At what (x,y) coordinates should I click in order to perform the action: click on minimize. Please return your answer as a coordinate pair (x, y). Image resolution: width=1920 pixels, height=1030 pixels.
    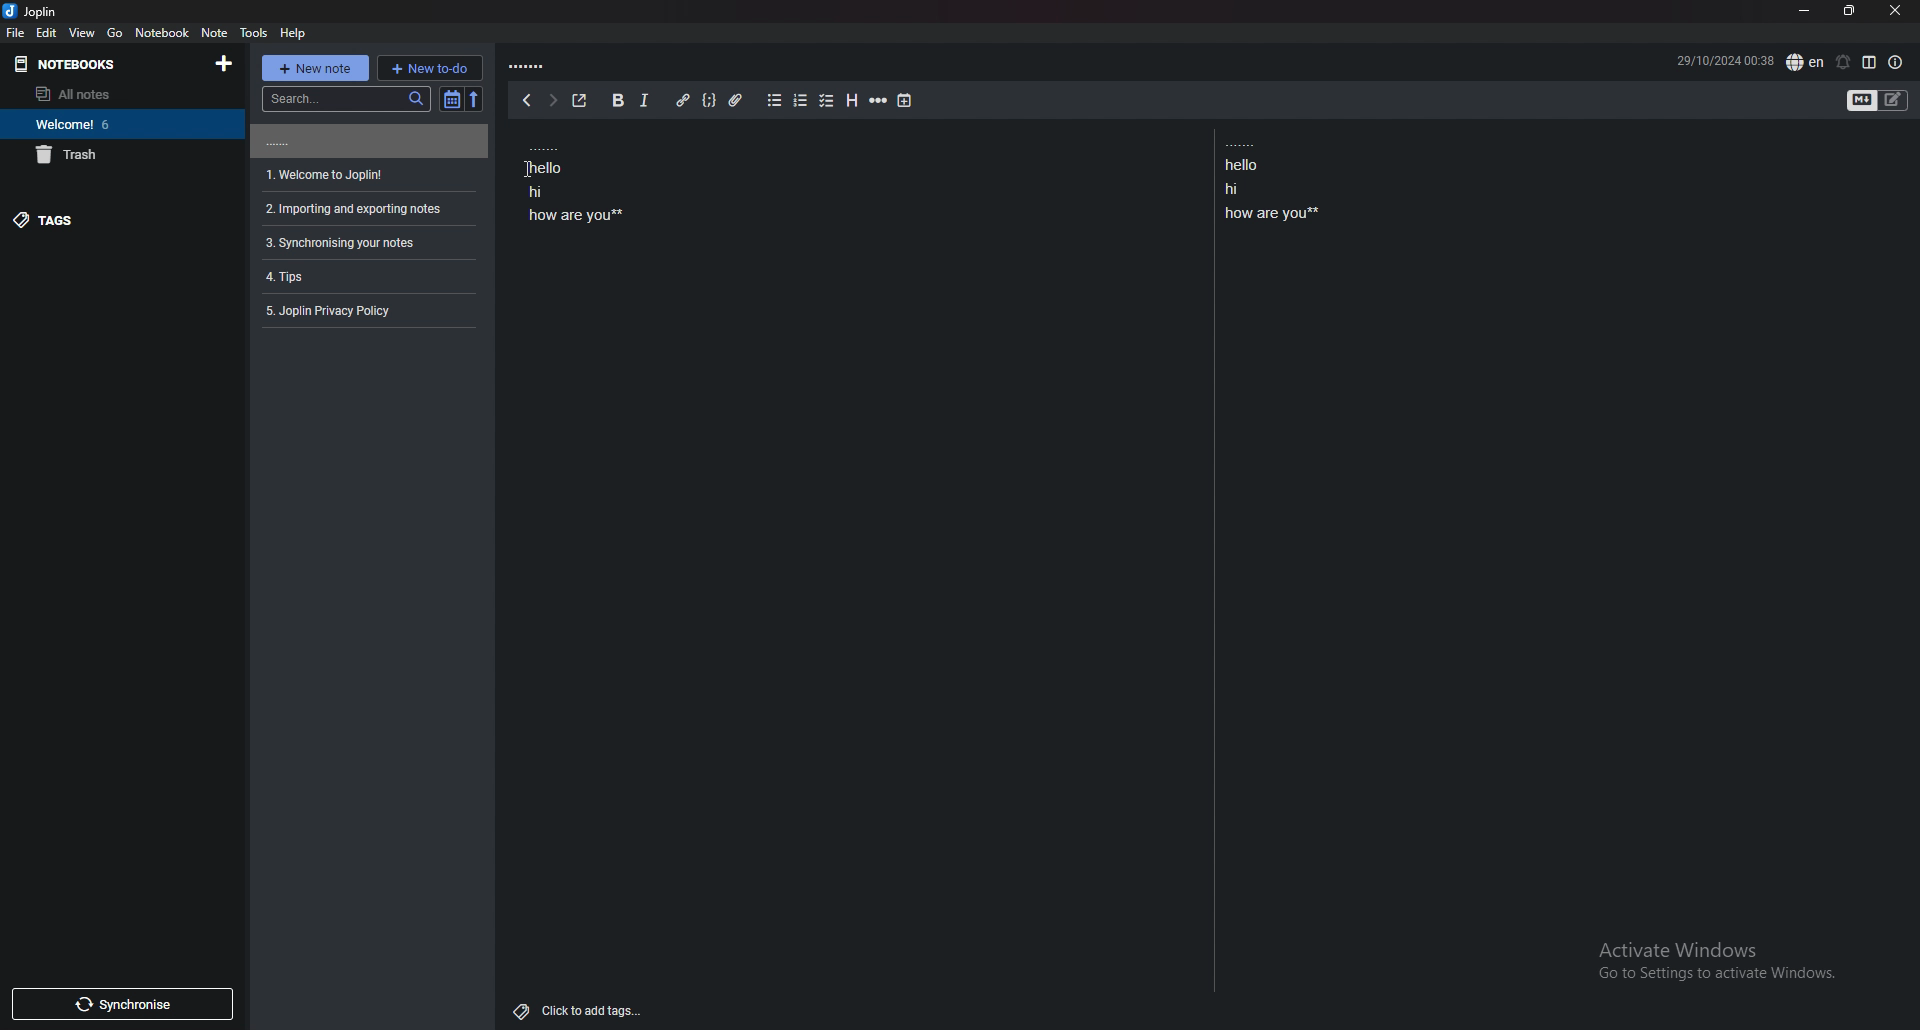
    Looking at the image, I should click on (1806, 11).